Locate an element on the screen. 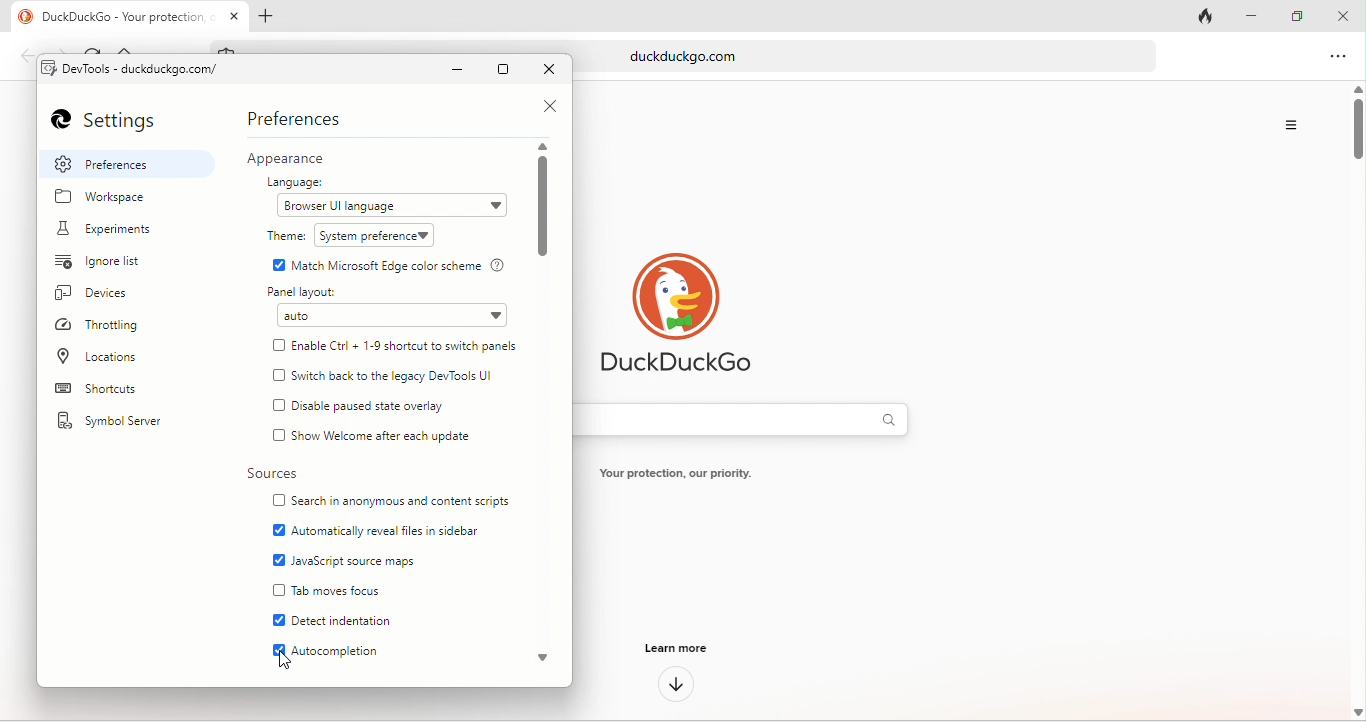 The height and width of the screenshot is (722, 1366). location is located at coordinates (106, 356).